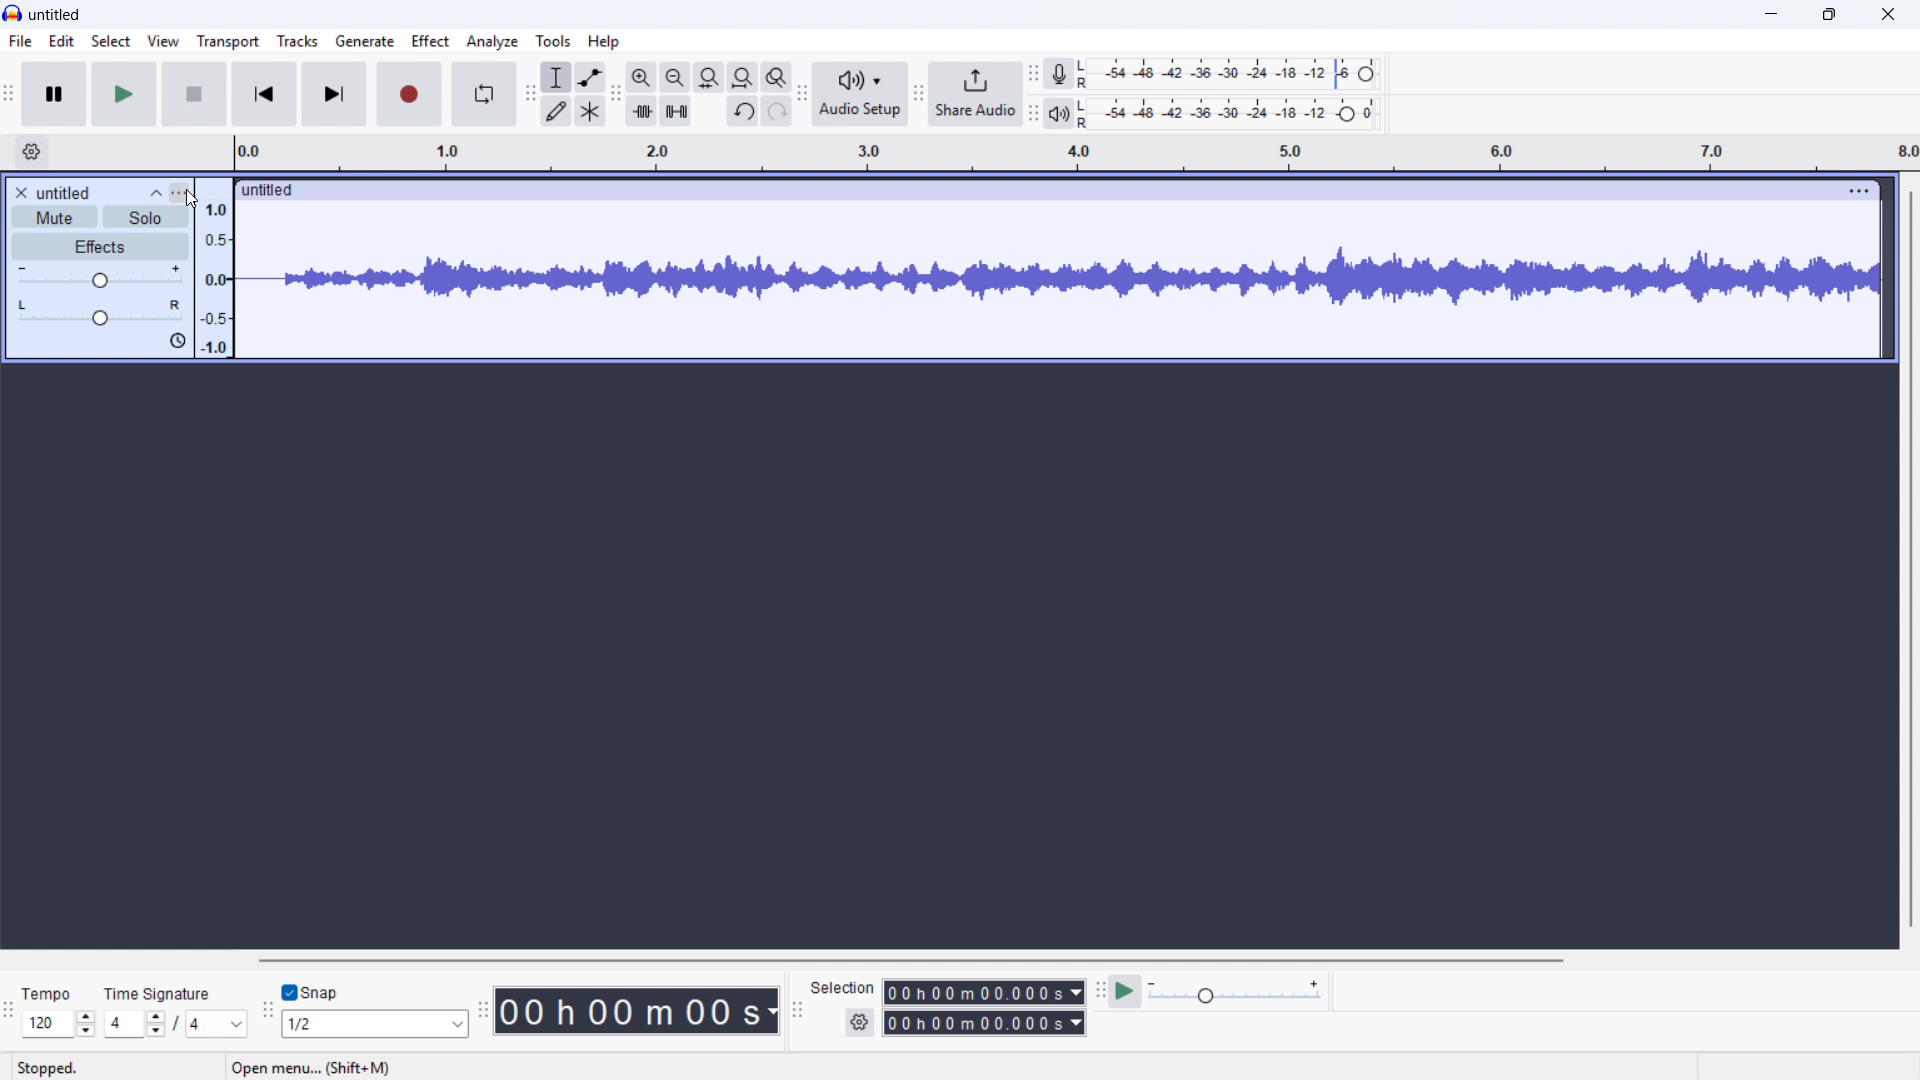 Image resolution: width=1920 pixels, height=1080 pixels. What do you see at coordinates (675, 77) in the screenshot?
I see `Zoom out ` at bounding box center [675, 77].